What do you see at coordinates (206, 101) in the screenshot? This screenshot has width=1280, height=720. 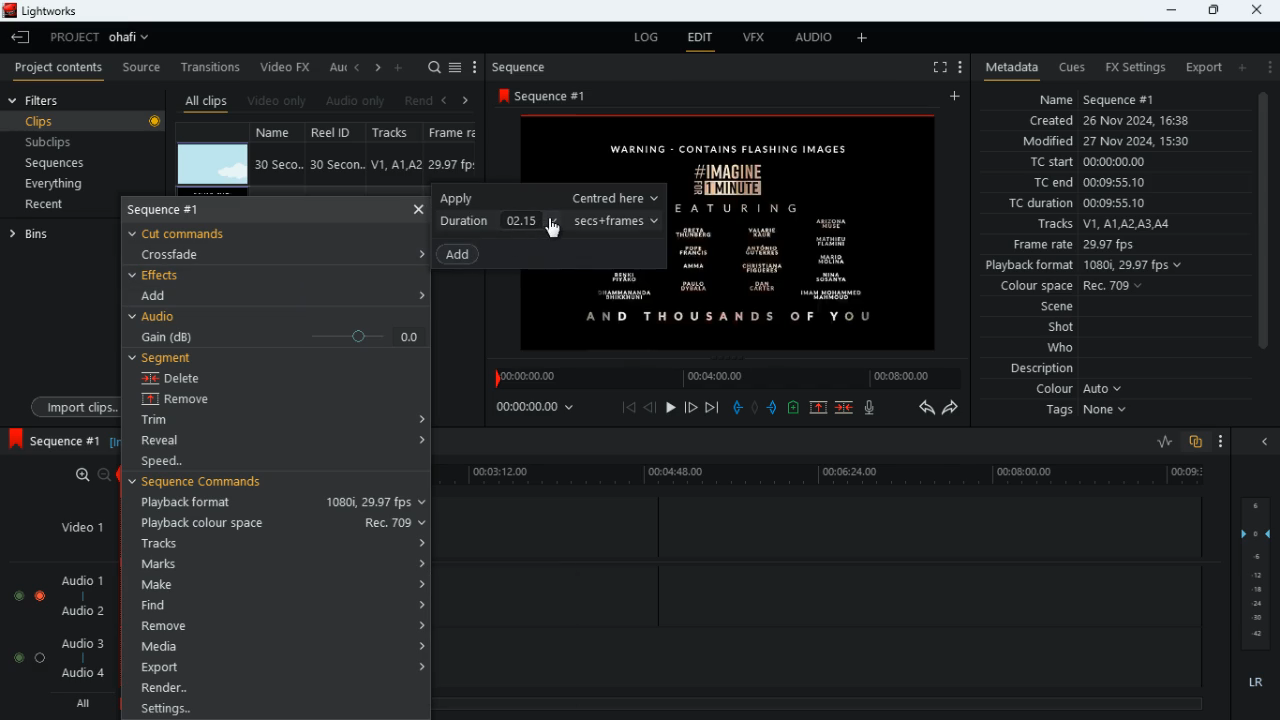 I see `all clips` at bounding box center [206, 101].